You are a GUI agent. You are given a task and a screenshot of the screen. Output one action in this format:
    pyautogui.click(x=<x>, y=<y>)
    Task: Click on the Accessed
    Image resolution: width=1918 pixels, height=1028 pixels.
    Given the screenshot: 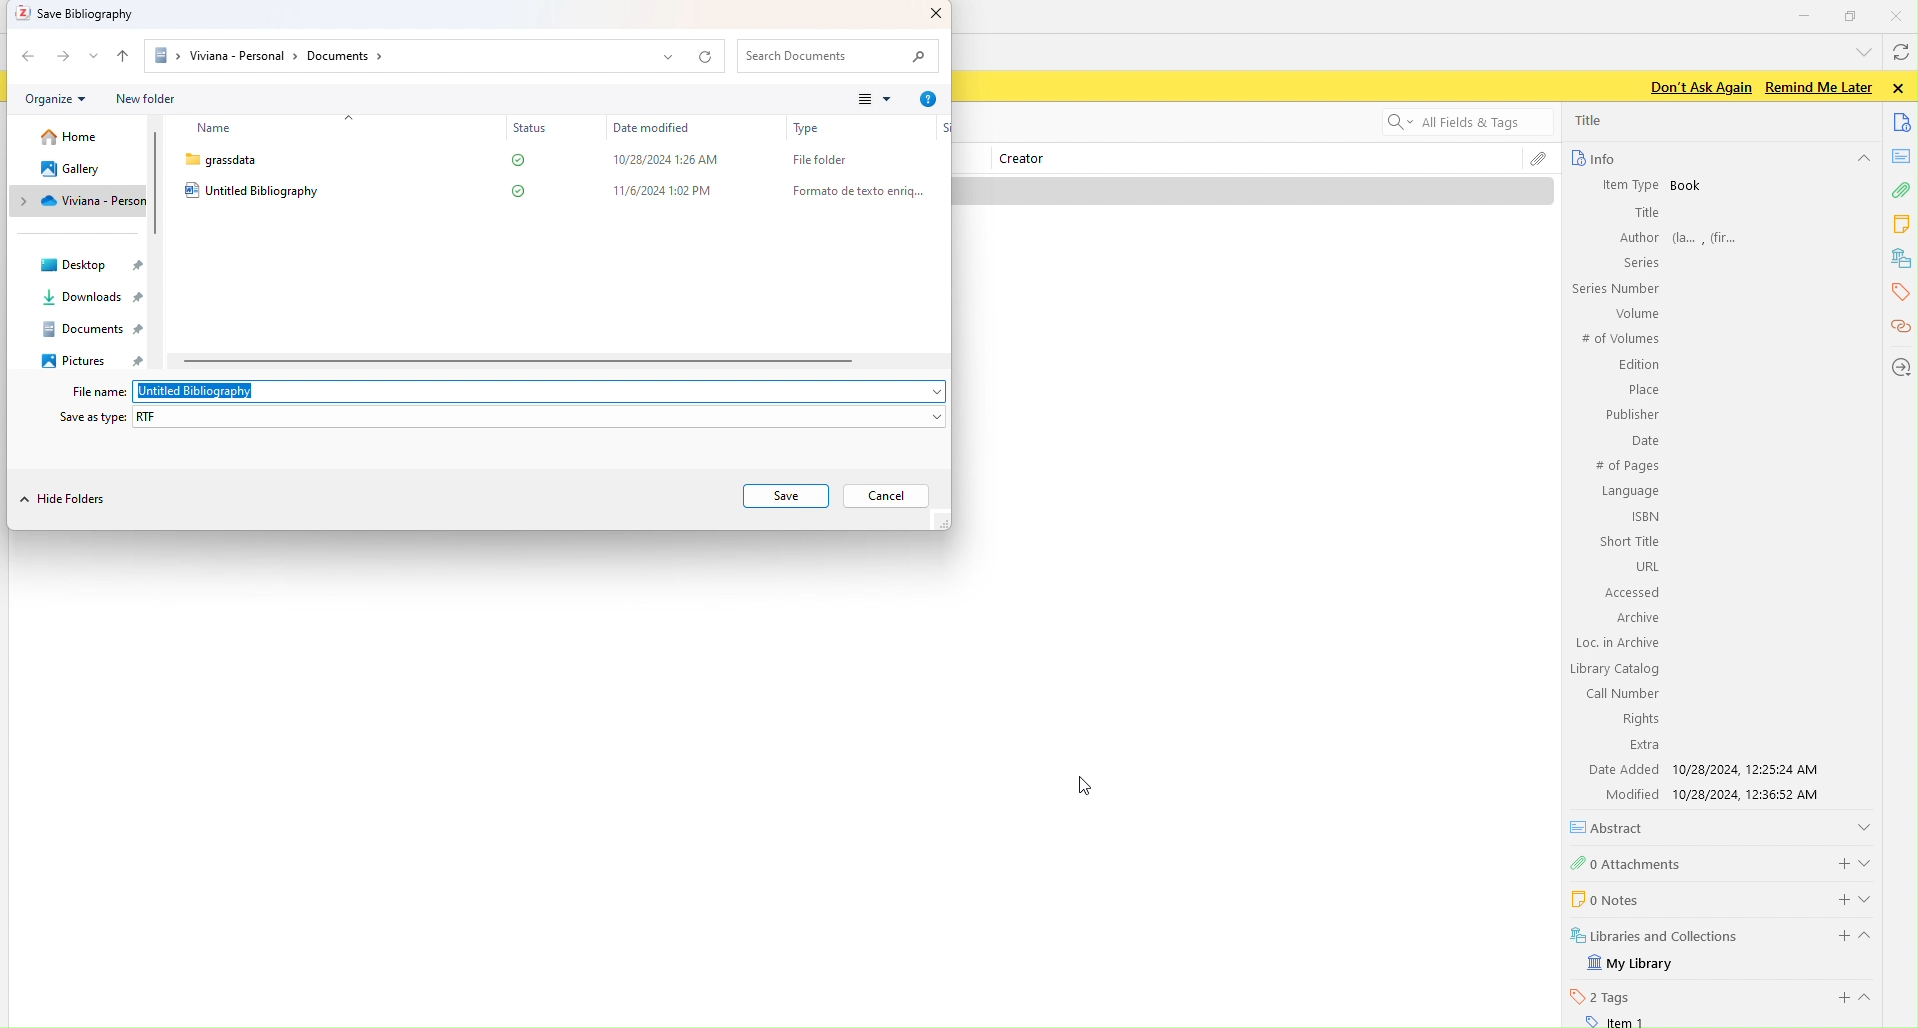 What is the action you would take?
    pyautogui.click(x=1631, y=593)
    